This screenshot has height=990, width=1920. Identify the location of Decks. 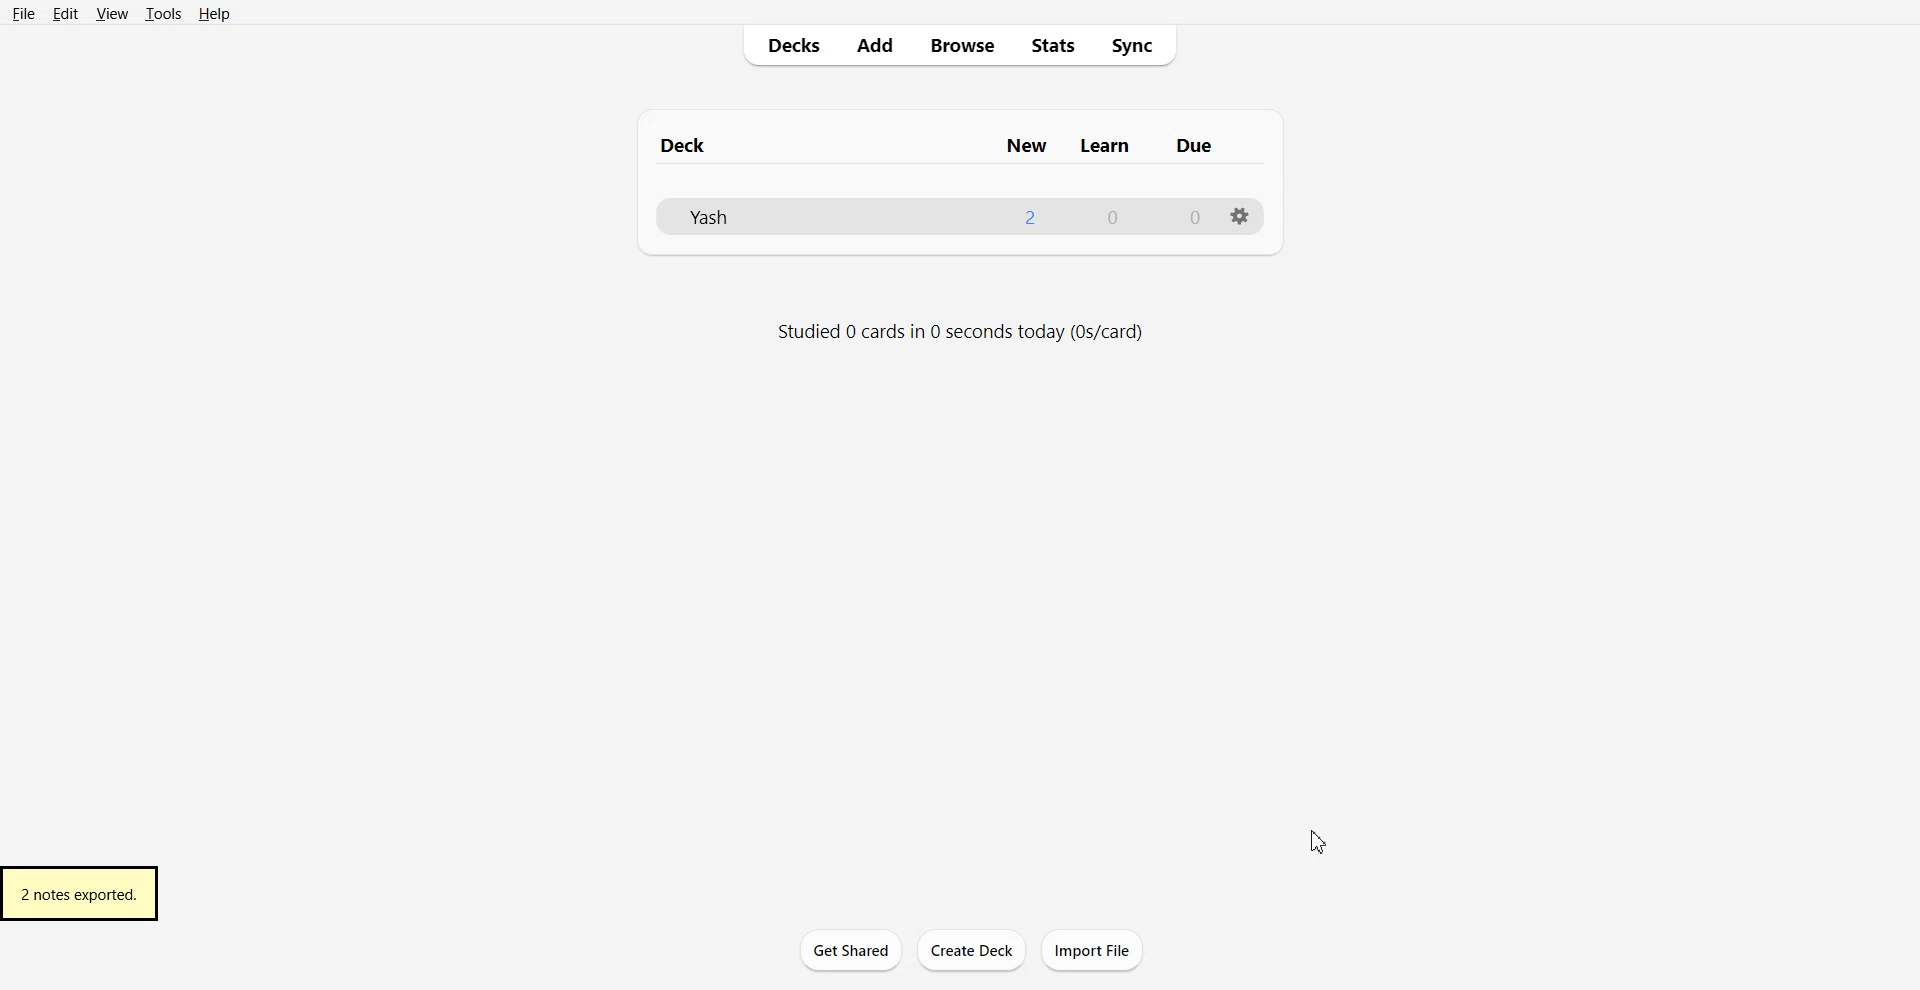
(790, 45).